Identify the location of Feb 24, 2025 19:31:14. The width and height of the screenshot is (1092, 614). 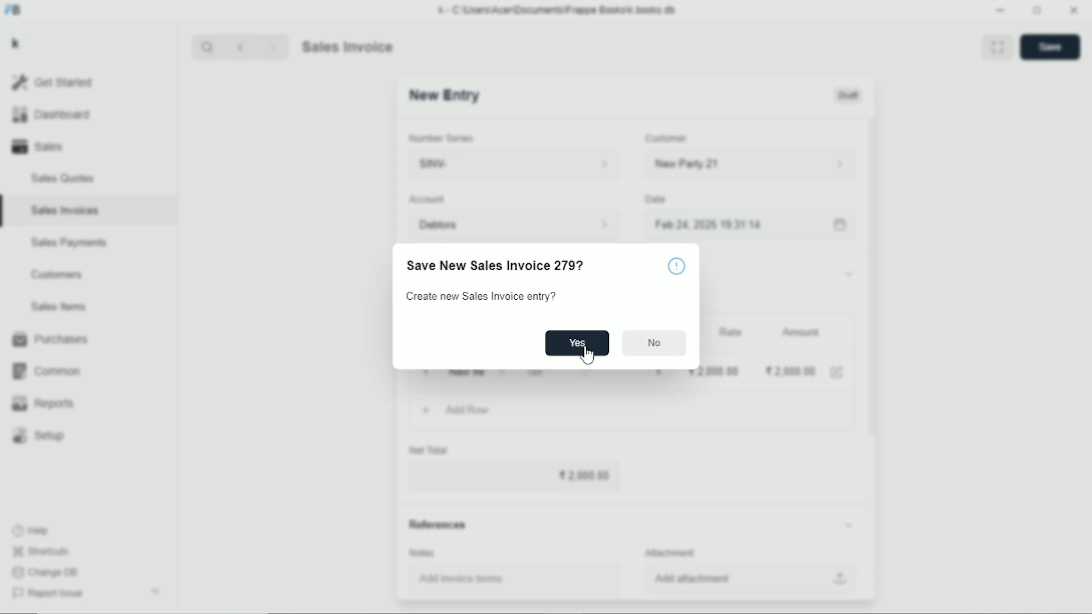
(752, 225).